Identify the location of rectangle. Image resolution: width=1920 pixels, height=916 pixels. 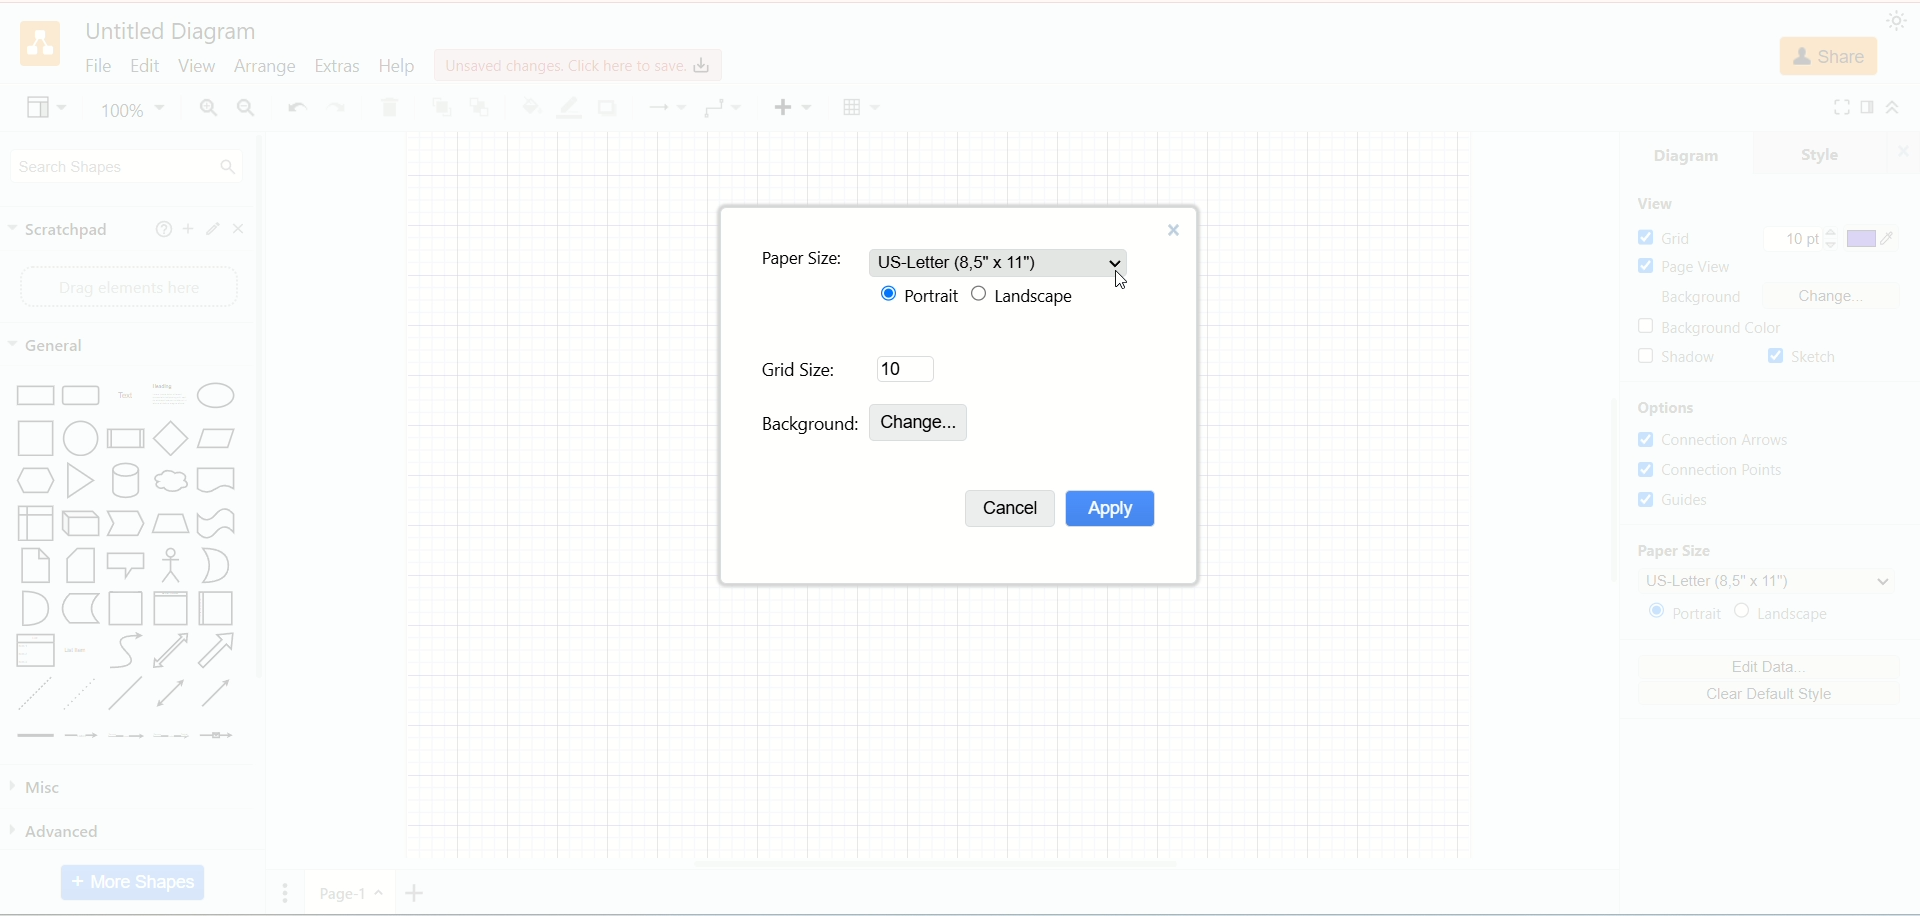
(37, 397).